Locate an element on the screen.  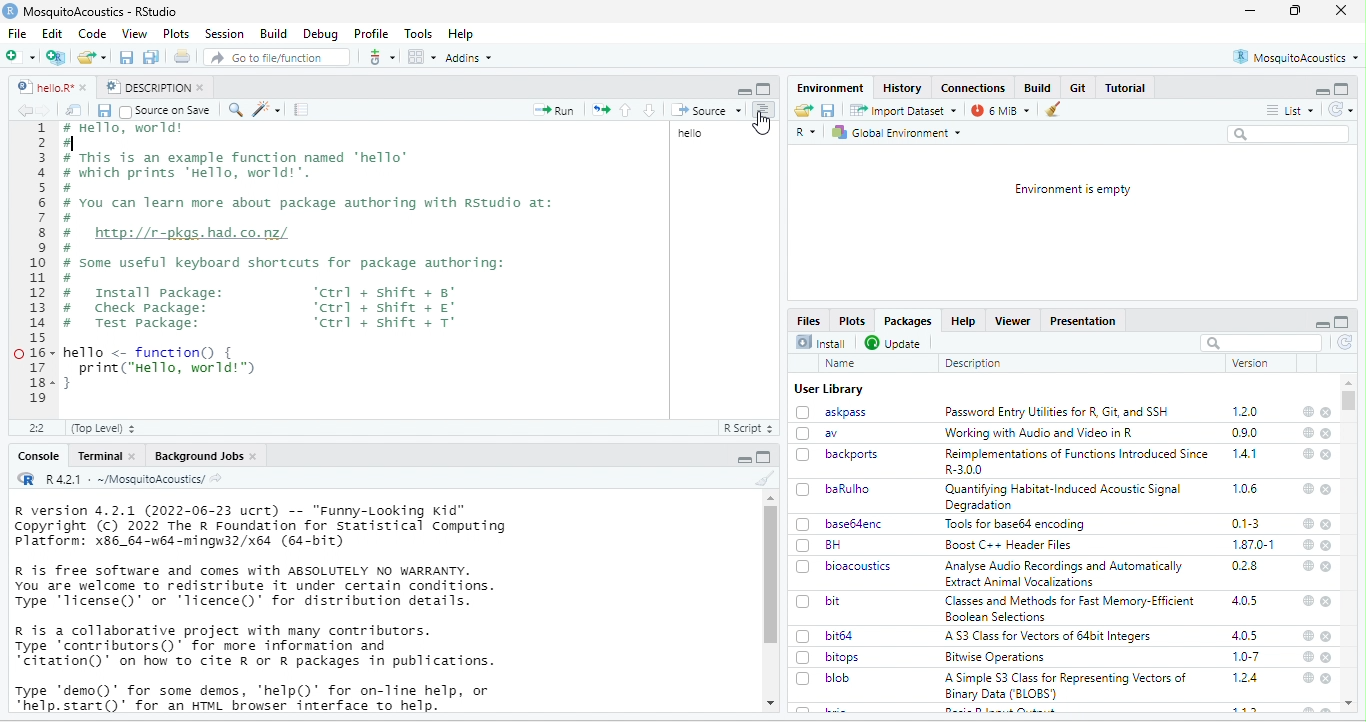
MosquitoAcoustics - RStudio is located at coordinates (101, 12).